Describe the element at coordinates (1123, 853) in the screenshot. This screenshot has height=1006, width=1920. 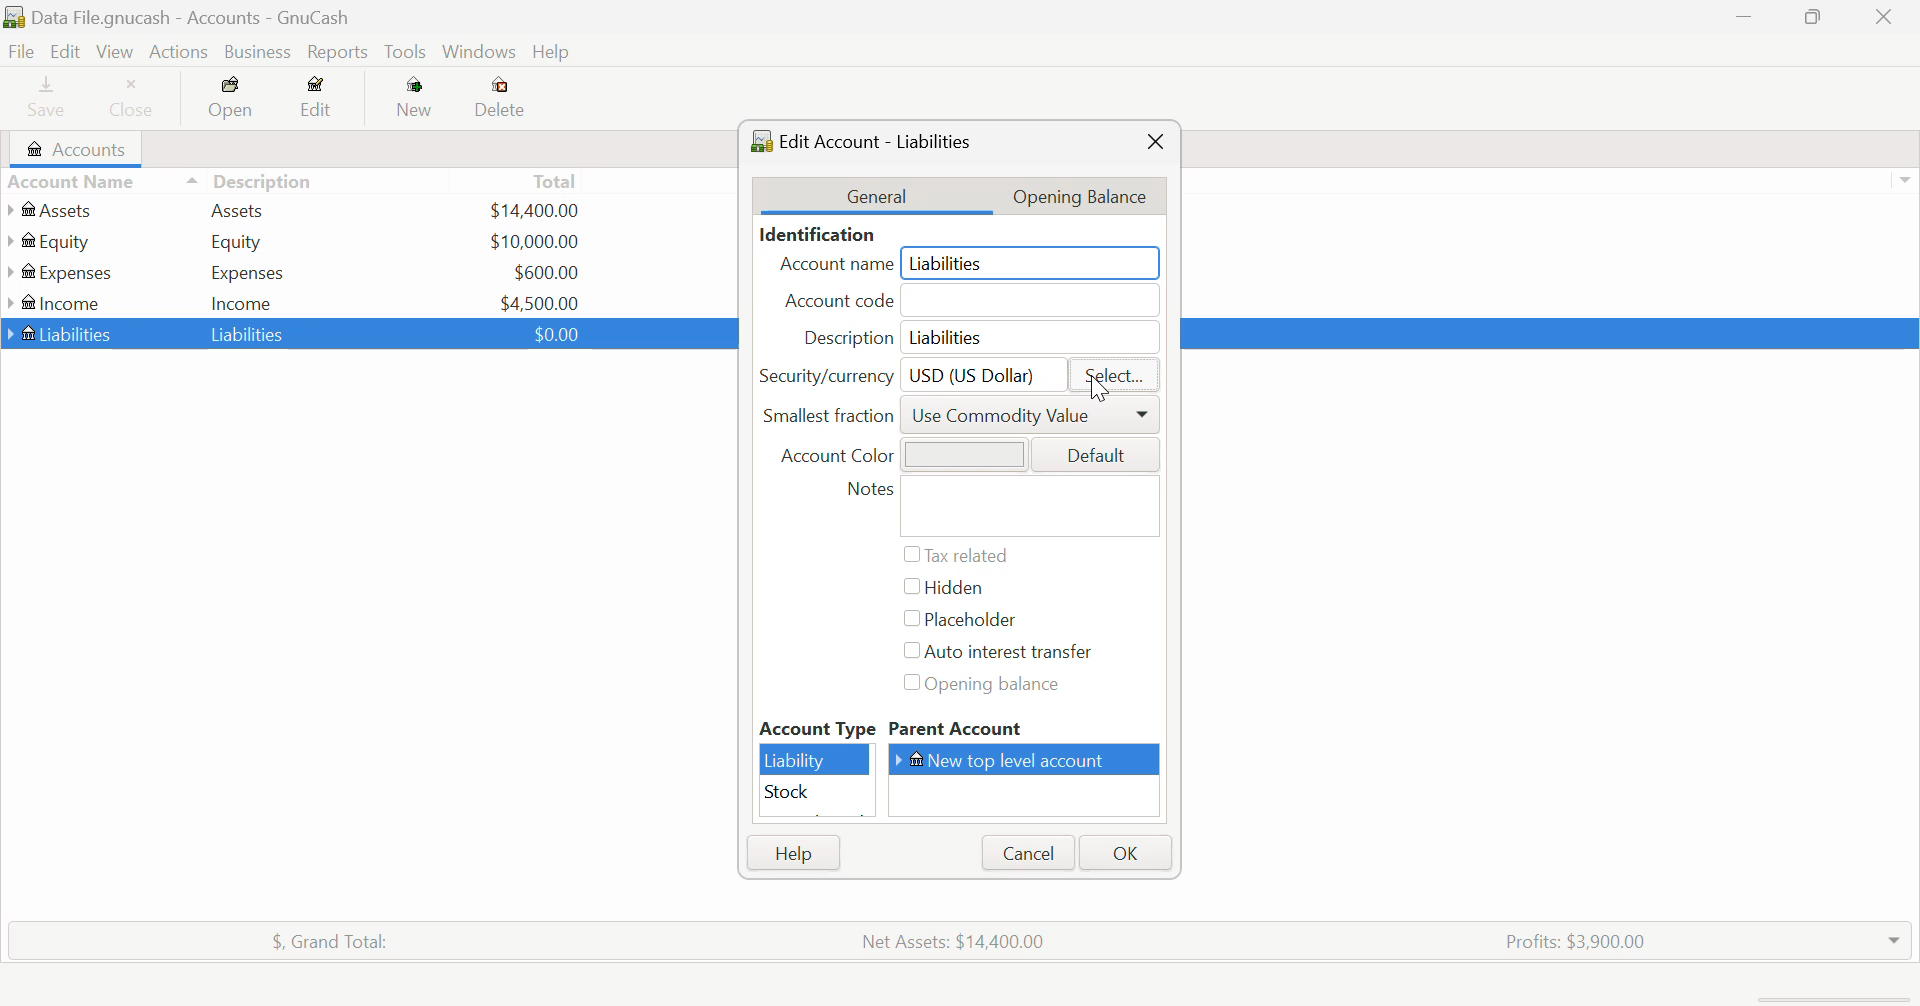
I see `OK` at that location.